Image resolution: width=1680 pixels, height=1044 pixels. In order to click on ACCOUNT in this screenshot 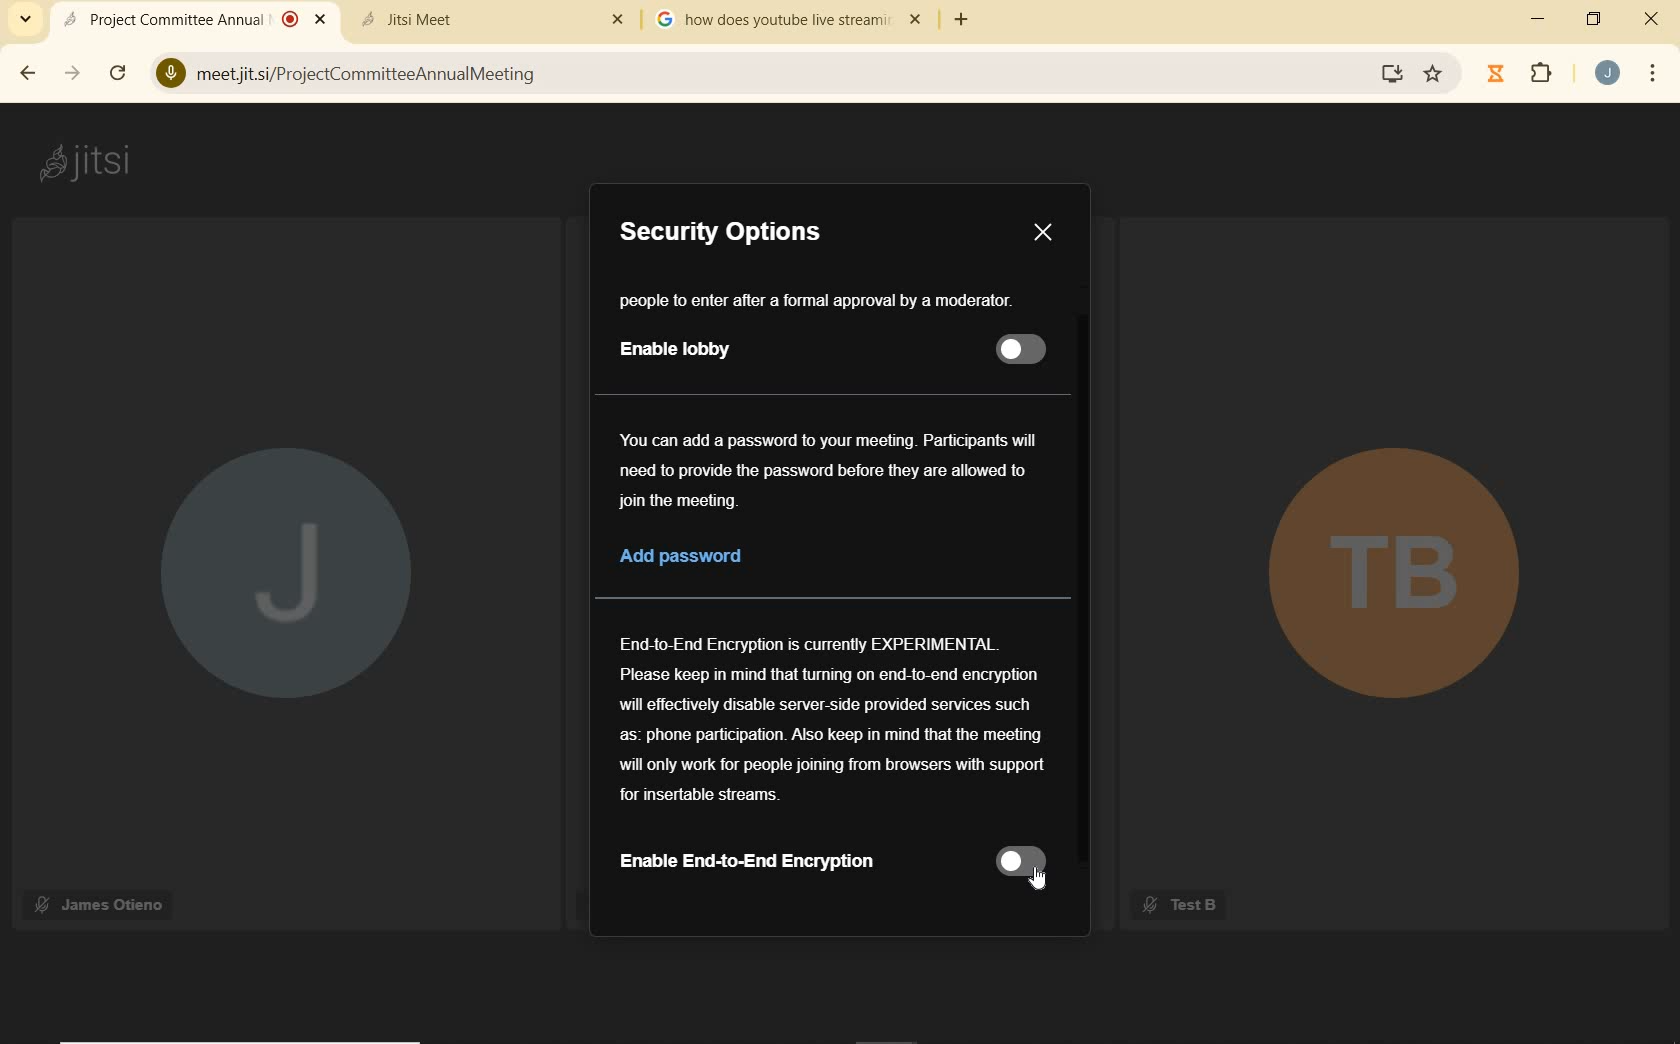, I will do `click(1607, 72)`.